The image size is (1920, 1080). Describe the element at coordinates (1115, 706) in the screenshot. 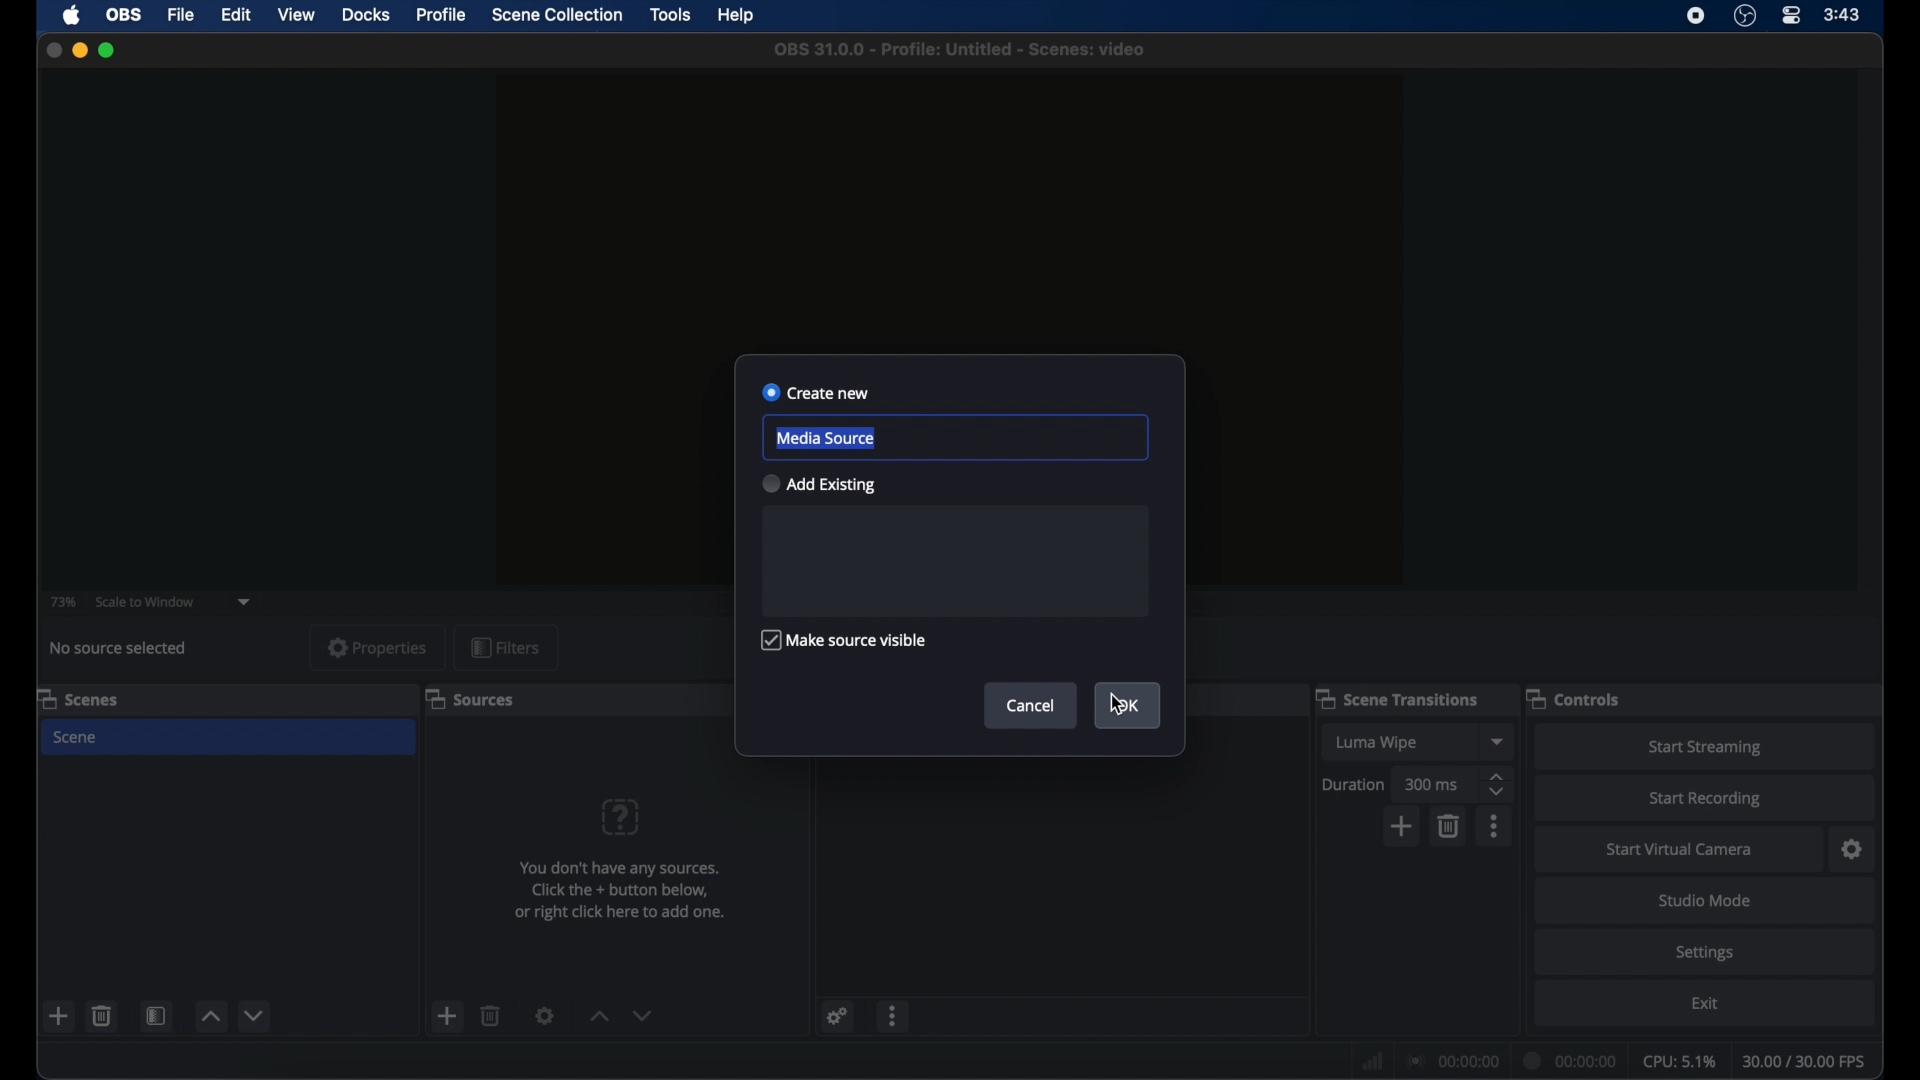

I see `cursor` at that location.